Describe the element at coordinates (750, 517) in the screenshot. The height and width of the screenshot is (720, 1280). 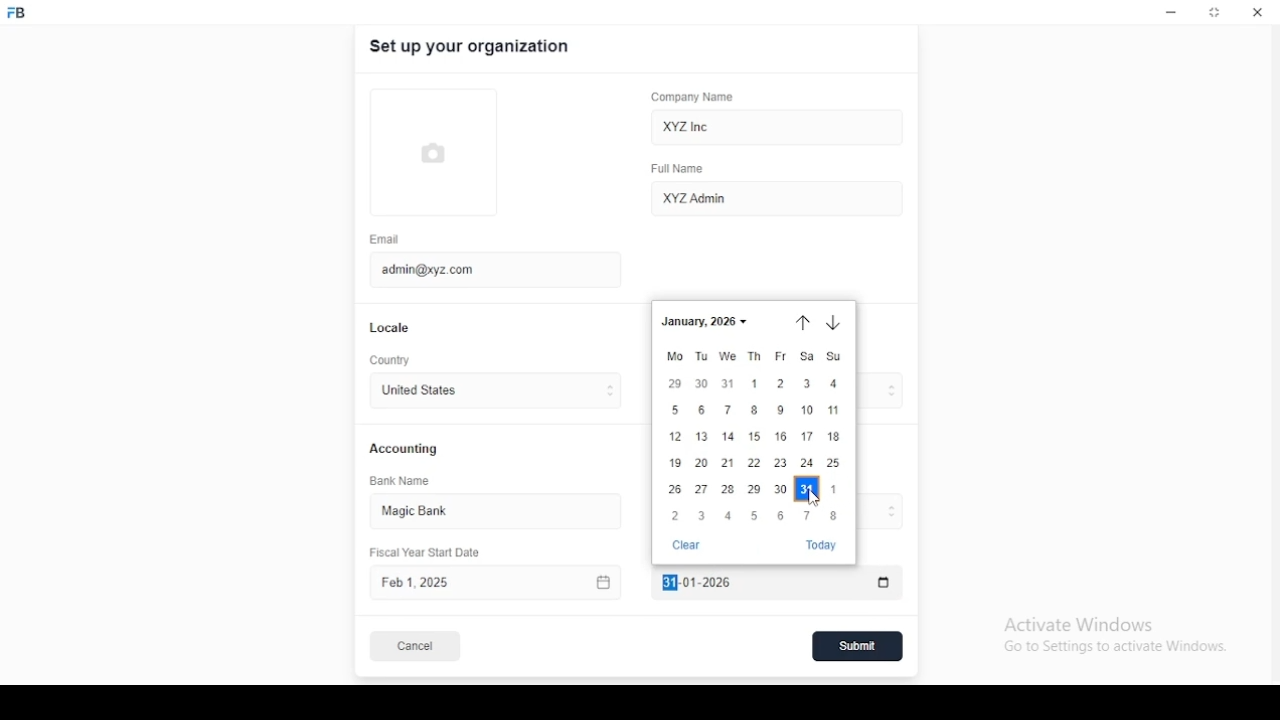
I see `5` at that location.